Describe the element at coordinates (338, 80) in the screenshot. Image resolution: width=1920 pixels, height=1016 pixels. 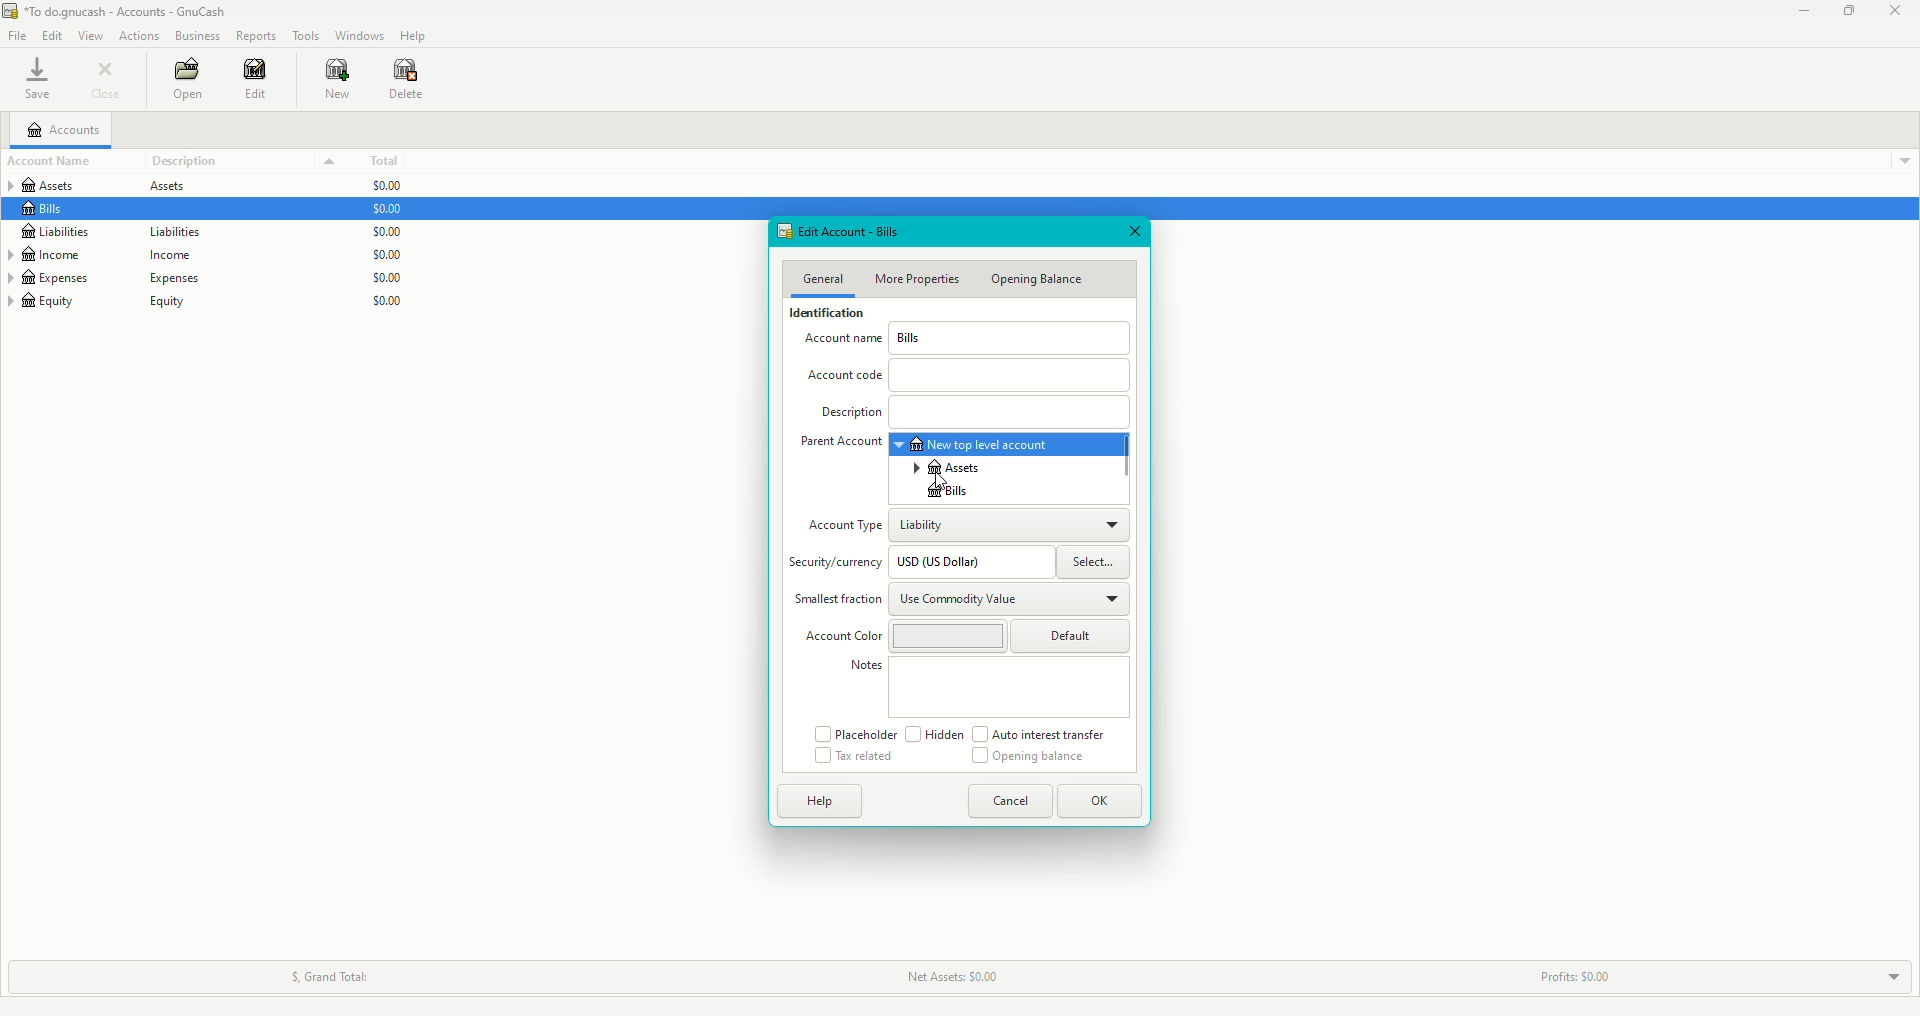
I see `New` at that location.